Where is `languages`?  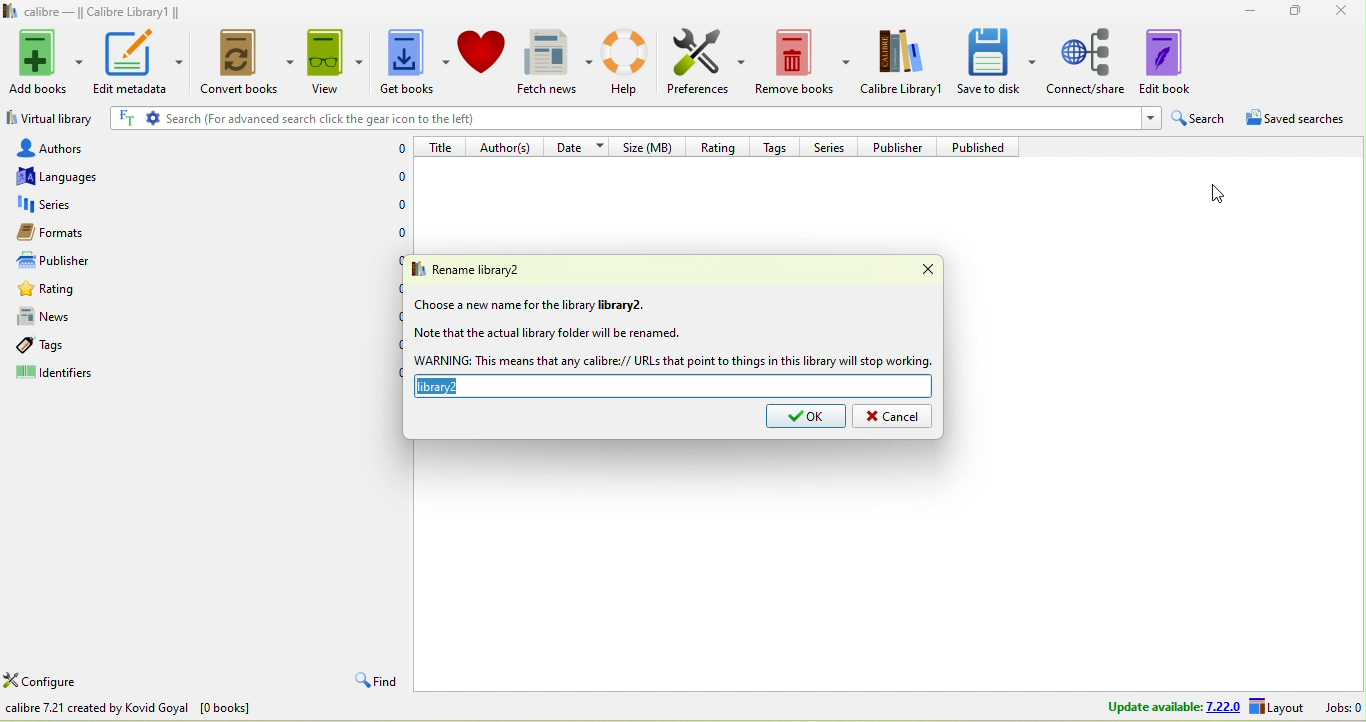
languages is located at coordinates (68, 176).